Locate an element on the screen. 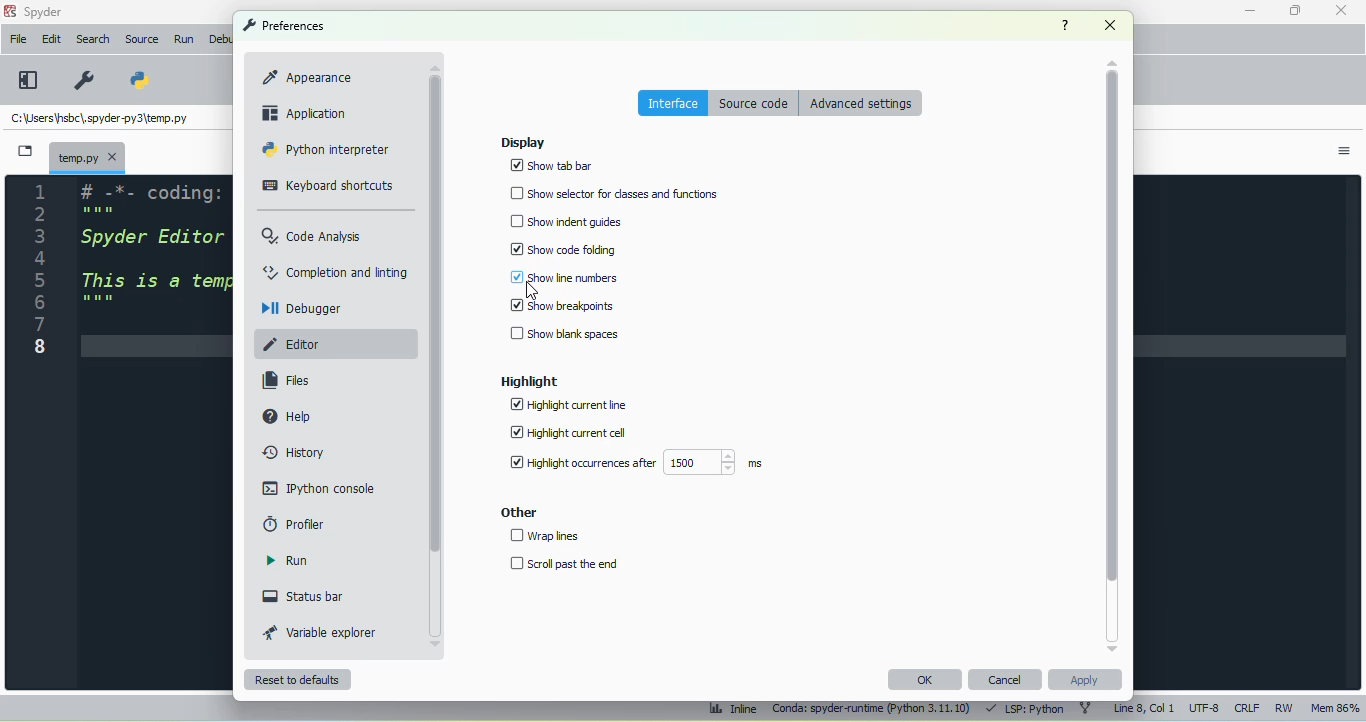 Image resolution: width=1366 pixels, height=722 pixels. maximize is located at coordinates (1294, 10).